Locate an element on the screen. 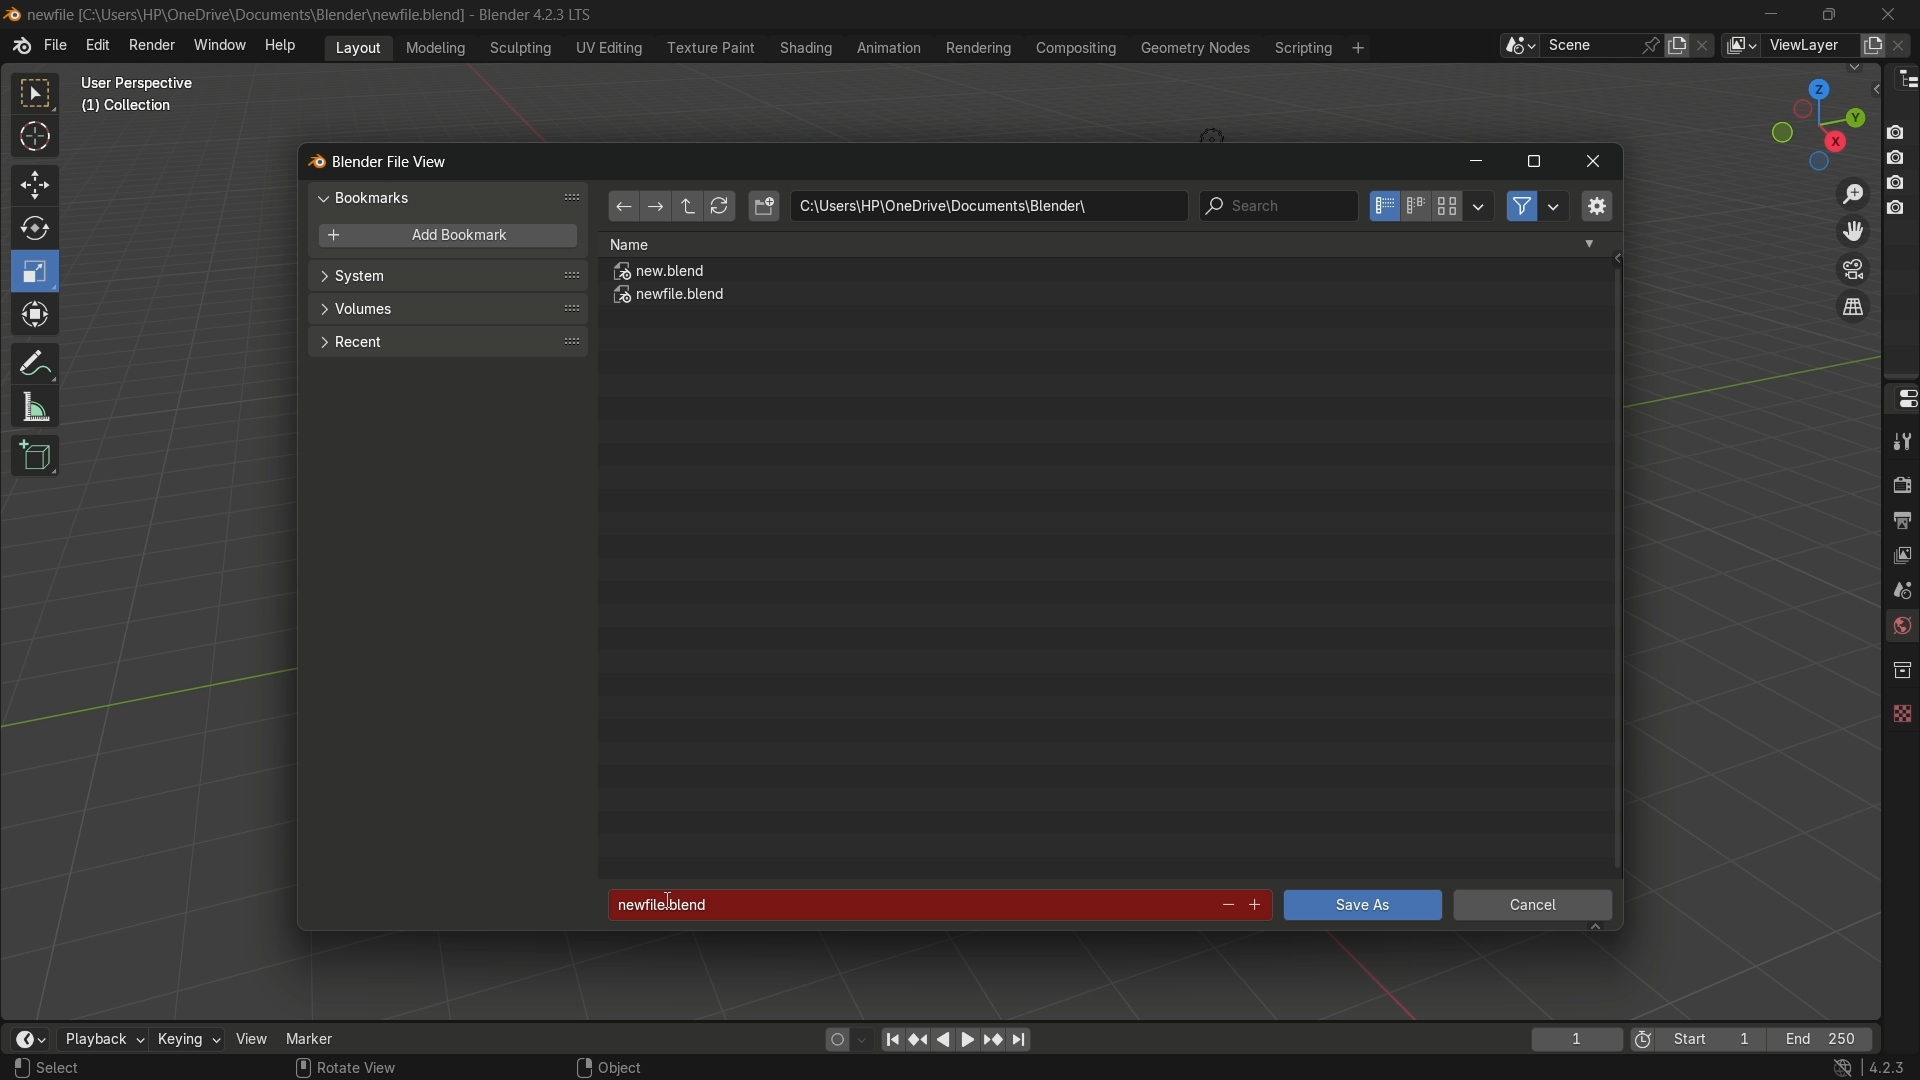  help menu is located at coordinates (285, 45).